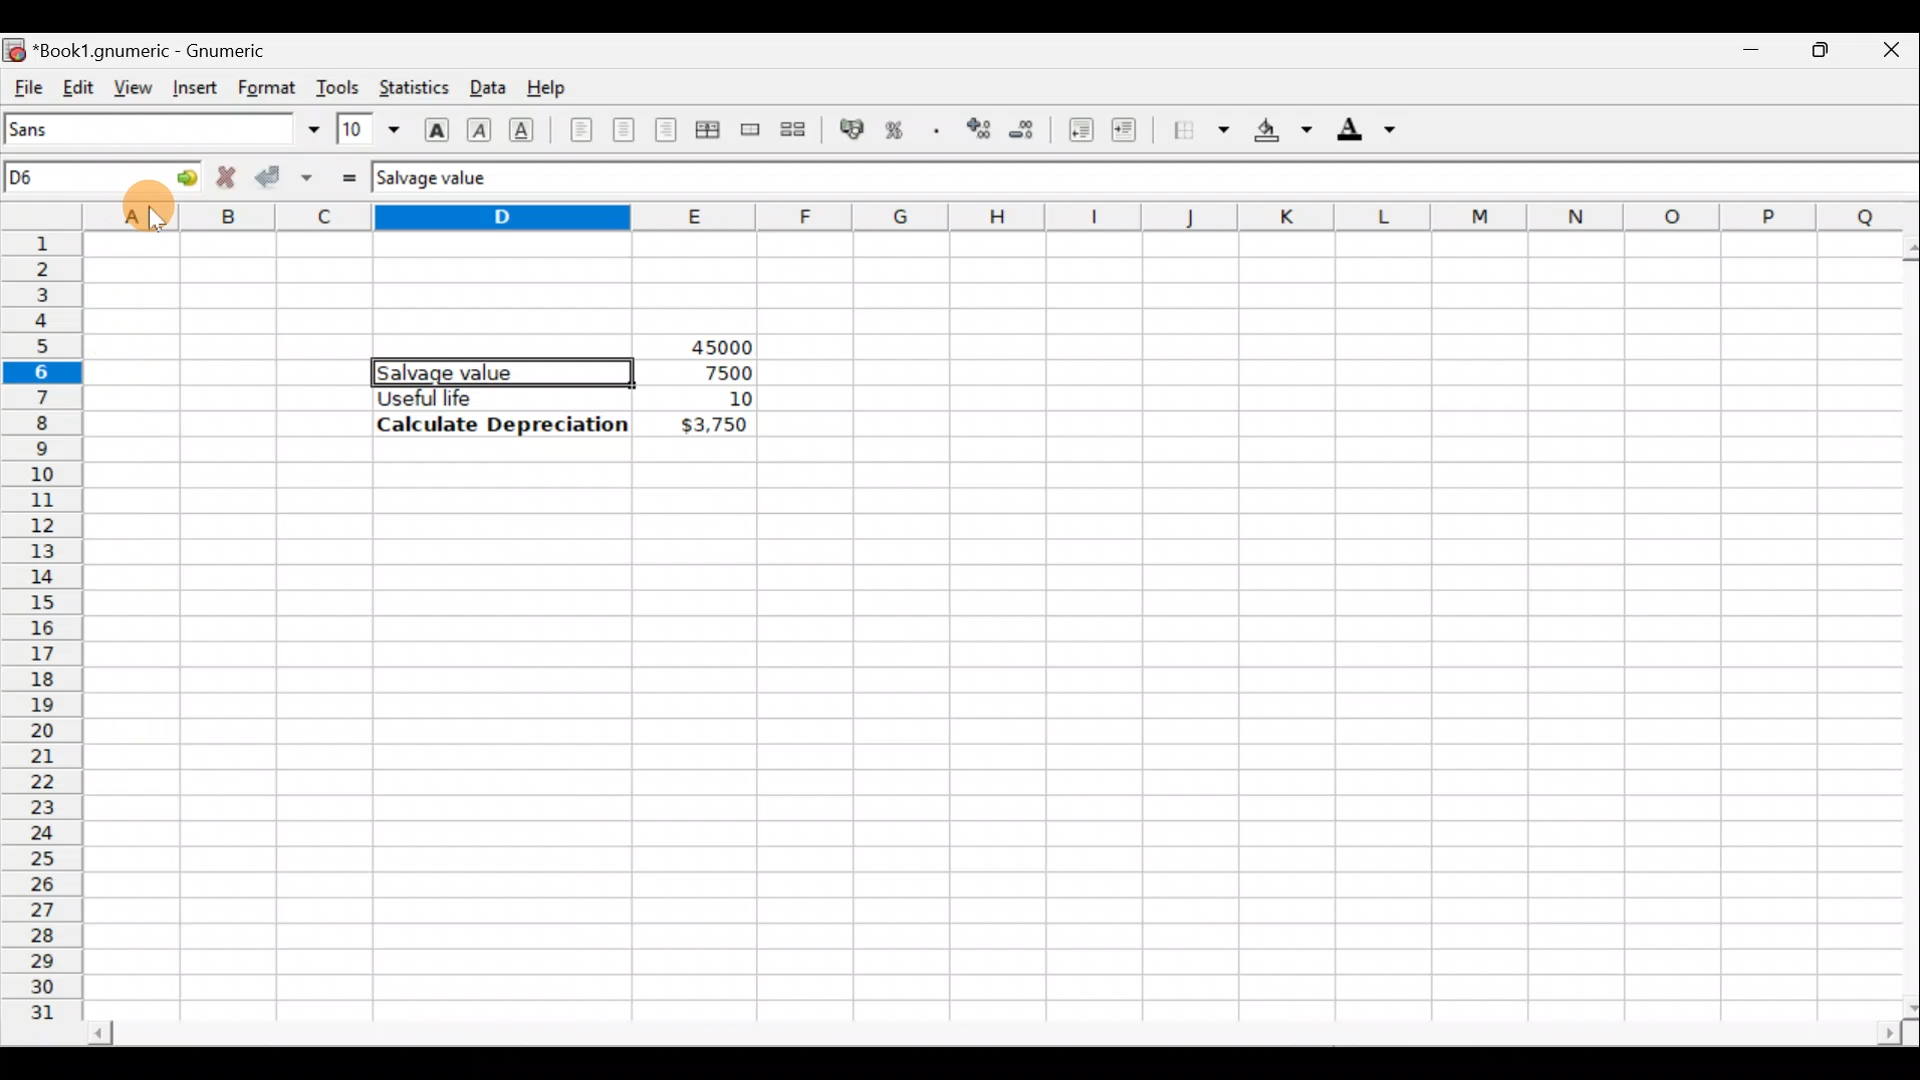 The height and width of the screenshot is (1080, 1920). I want to click on Centre horizontally across selection, so click(707, 133).